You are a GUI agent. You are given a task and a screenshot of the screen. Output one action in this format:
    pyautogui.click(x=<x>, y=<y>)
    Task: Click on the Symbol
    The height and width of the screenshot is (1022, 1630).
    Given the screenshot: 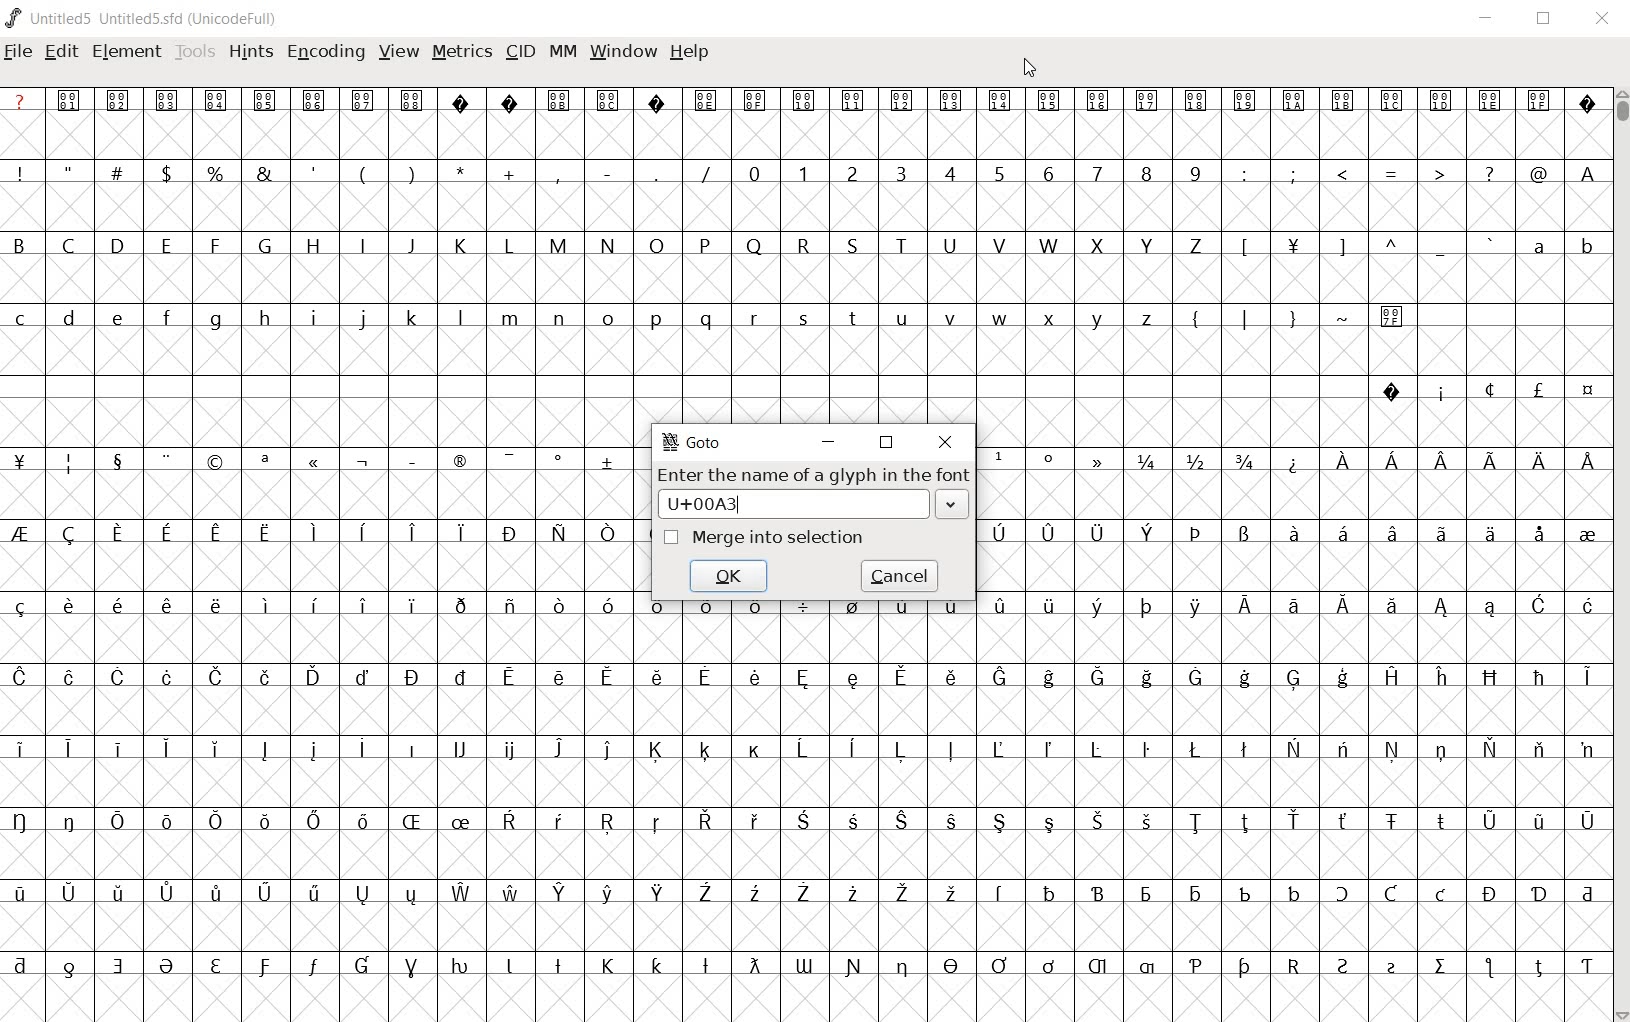 What is the action you would take?
    pyautogui.click(x=804, y=612)
    